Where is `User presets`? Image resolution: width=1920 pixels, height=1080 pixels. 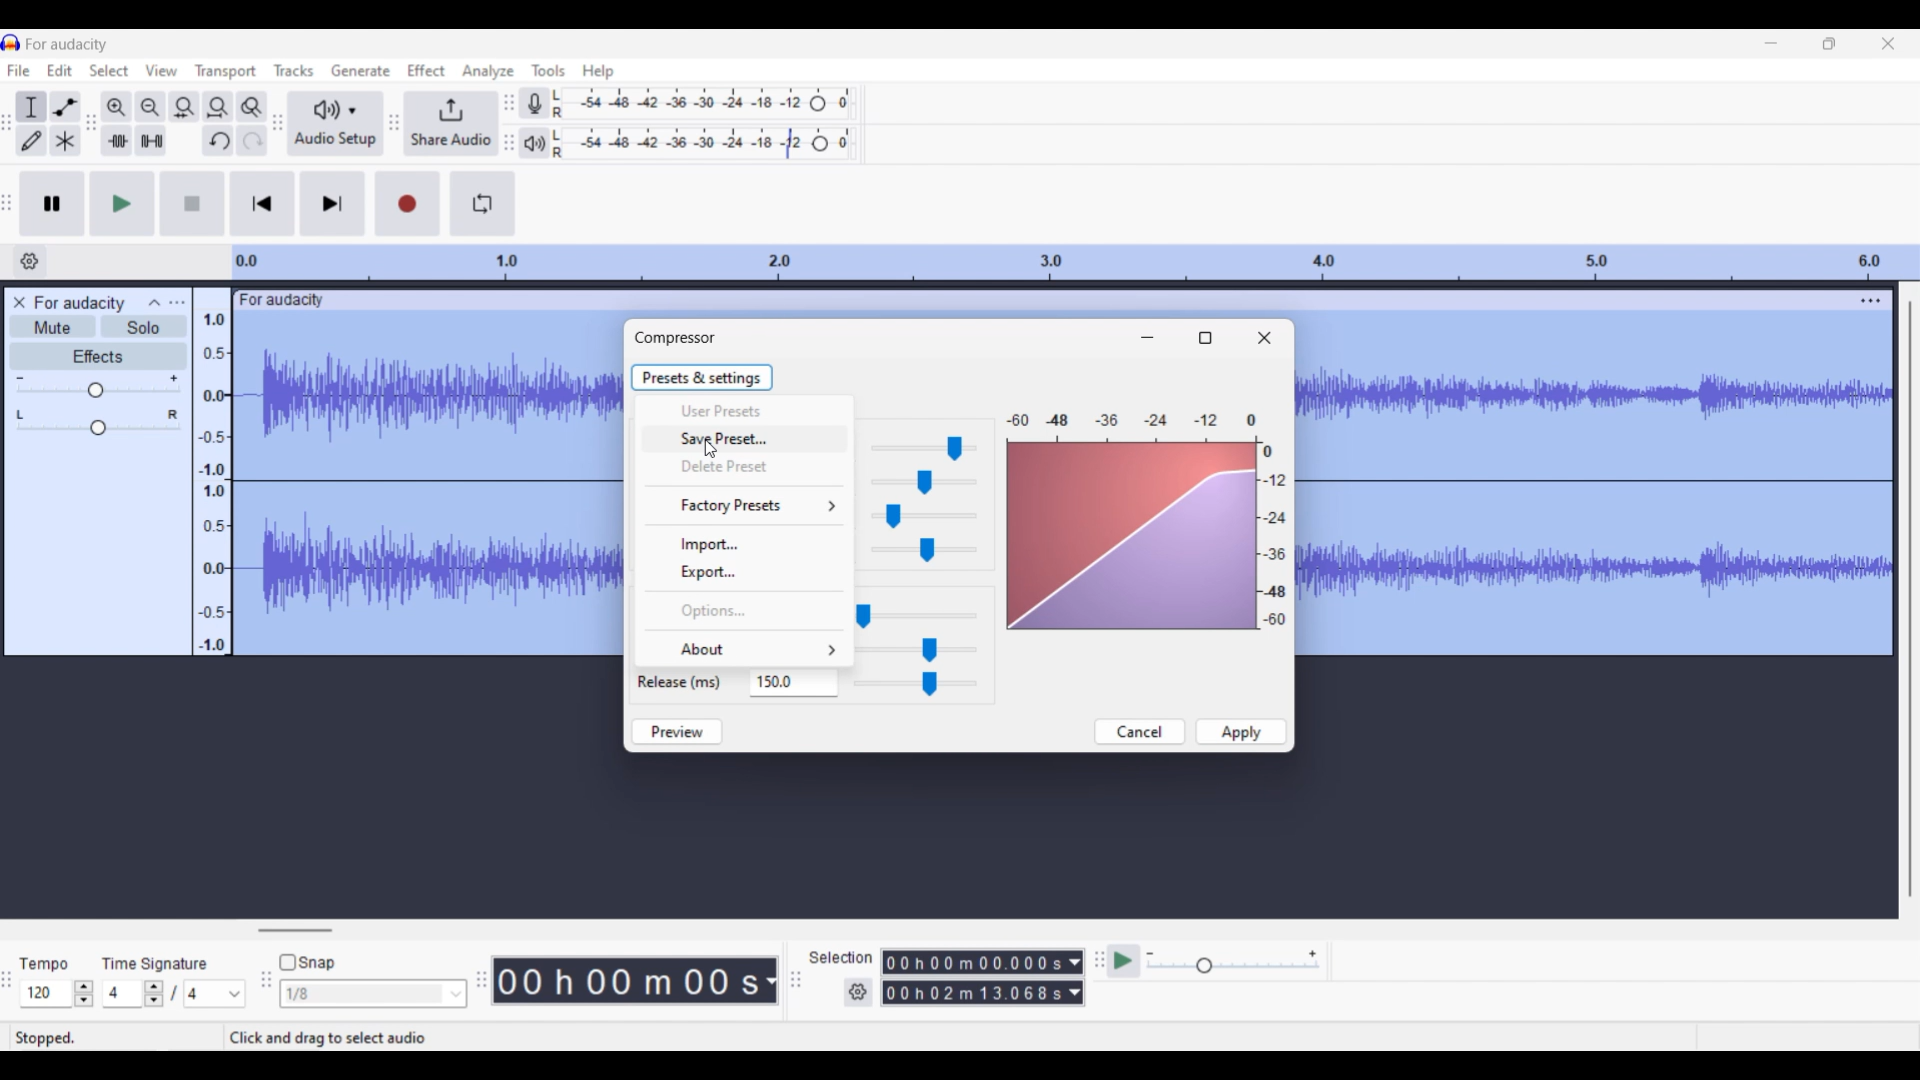 User presets is located at coordinates (741, 410).